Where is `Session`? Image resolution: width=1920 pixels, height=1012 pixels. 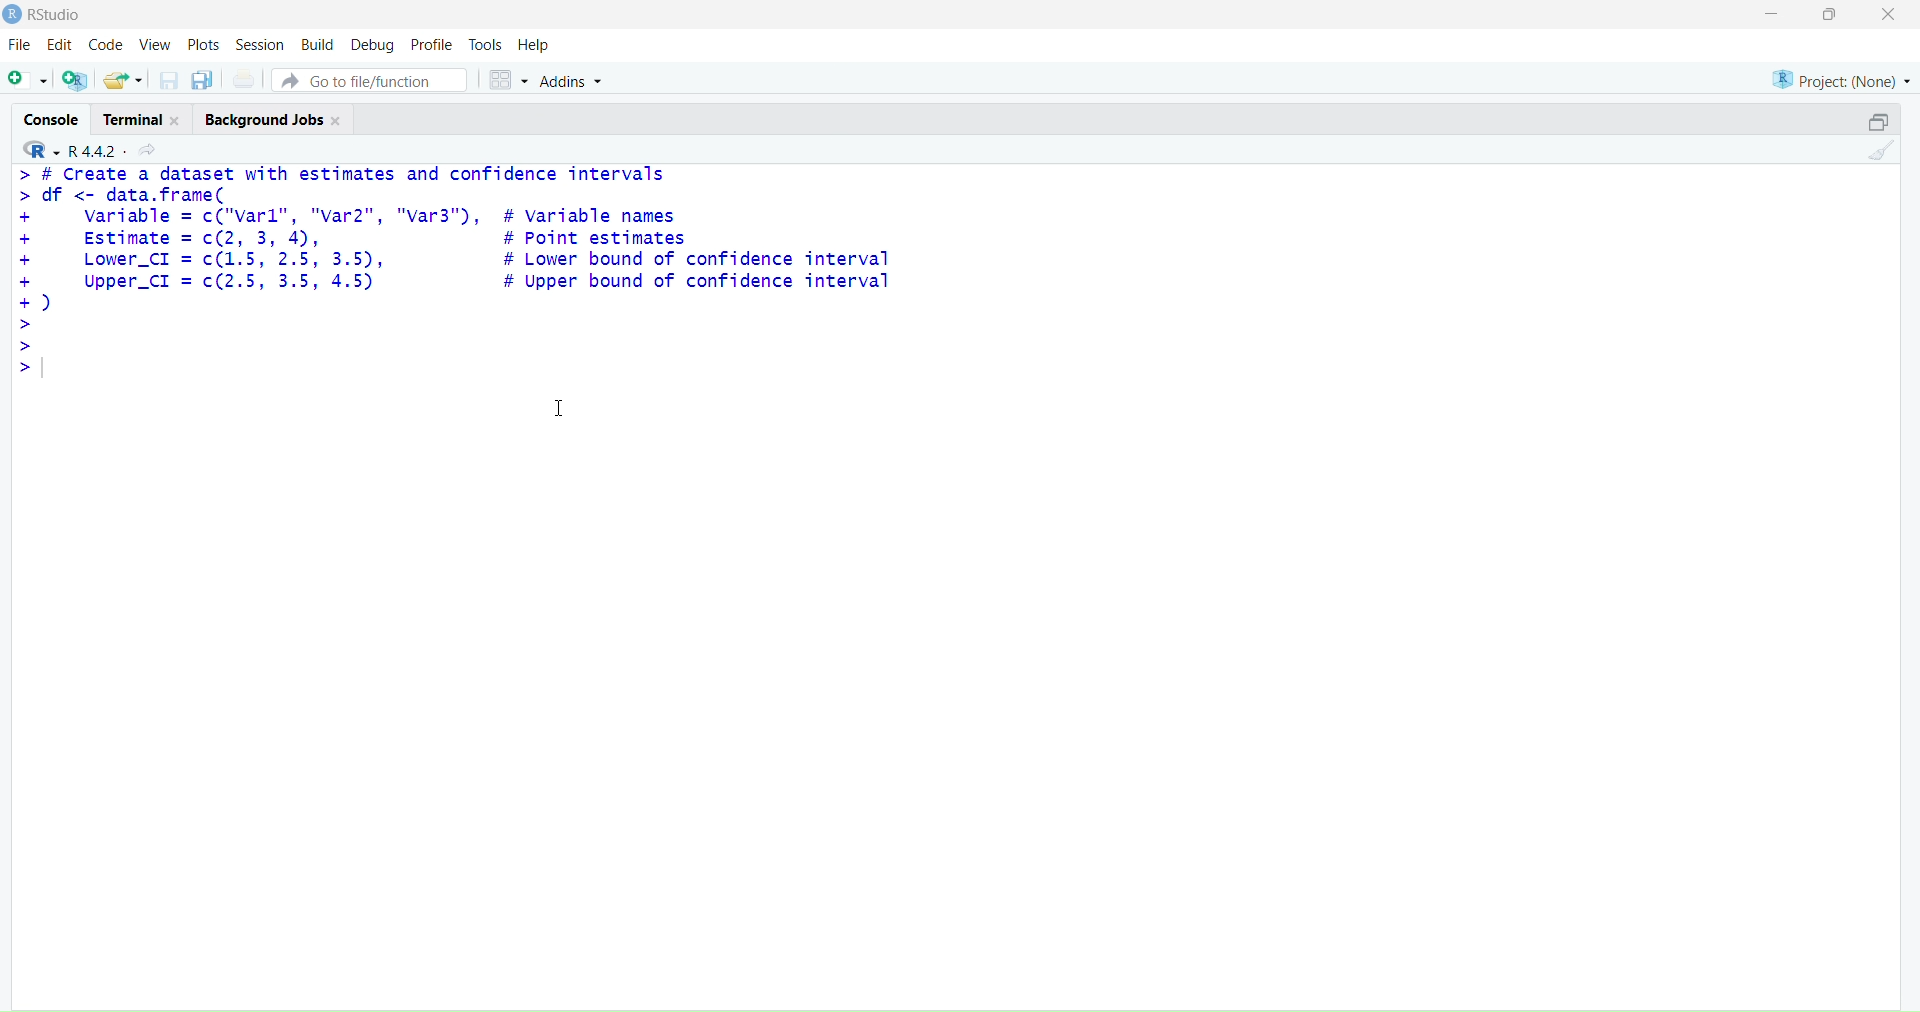
Session is located at coordinates (258, 44).